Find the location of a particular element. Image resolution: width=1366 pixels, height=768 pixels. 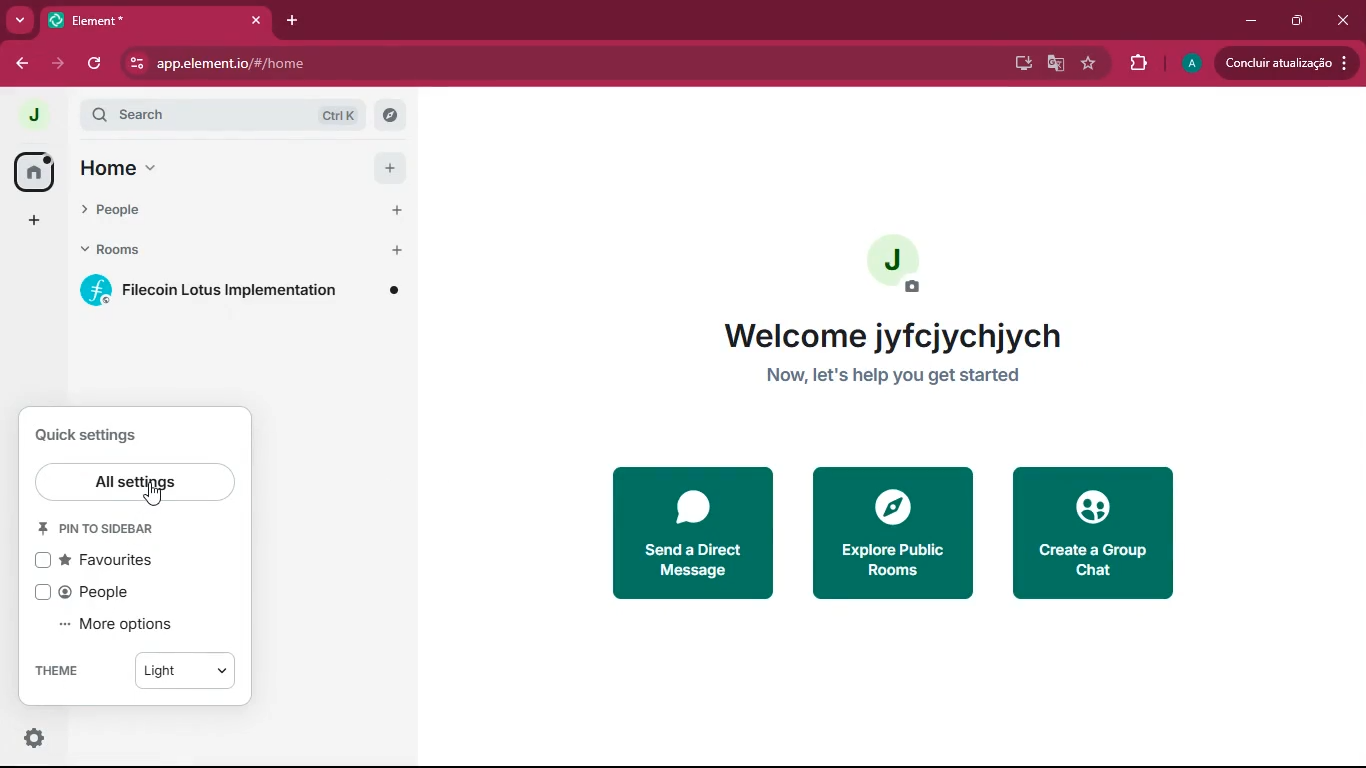

extension is located at coordinates (1141, 63).